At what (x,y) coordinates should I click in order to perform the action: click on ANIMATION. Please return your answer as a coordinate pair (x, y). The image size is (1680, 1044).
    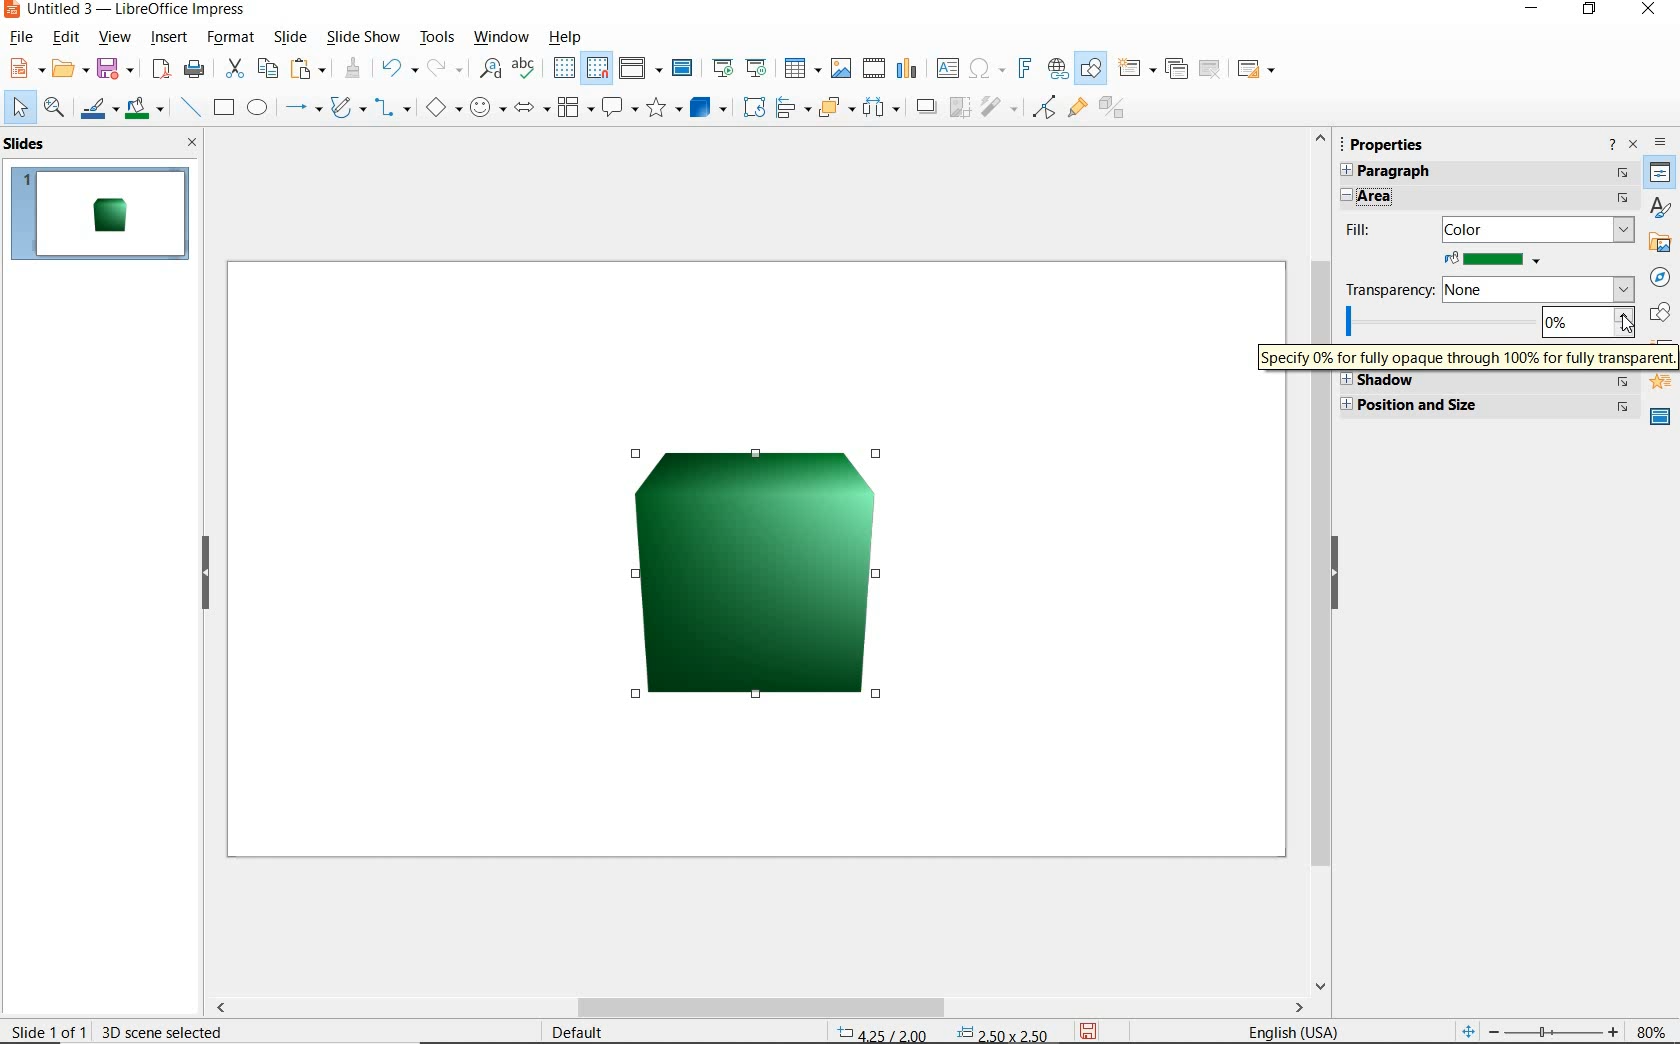
    Looking at the image, I should click on (1661, 385).